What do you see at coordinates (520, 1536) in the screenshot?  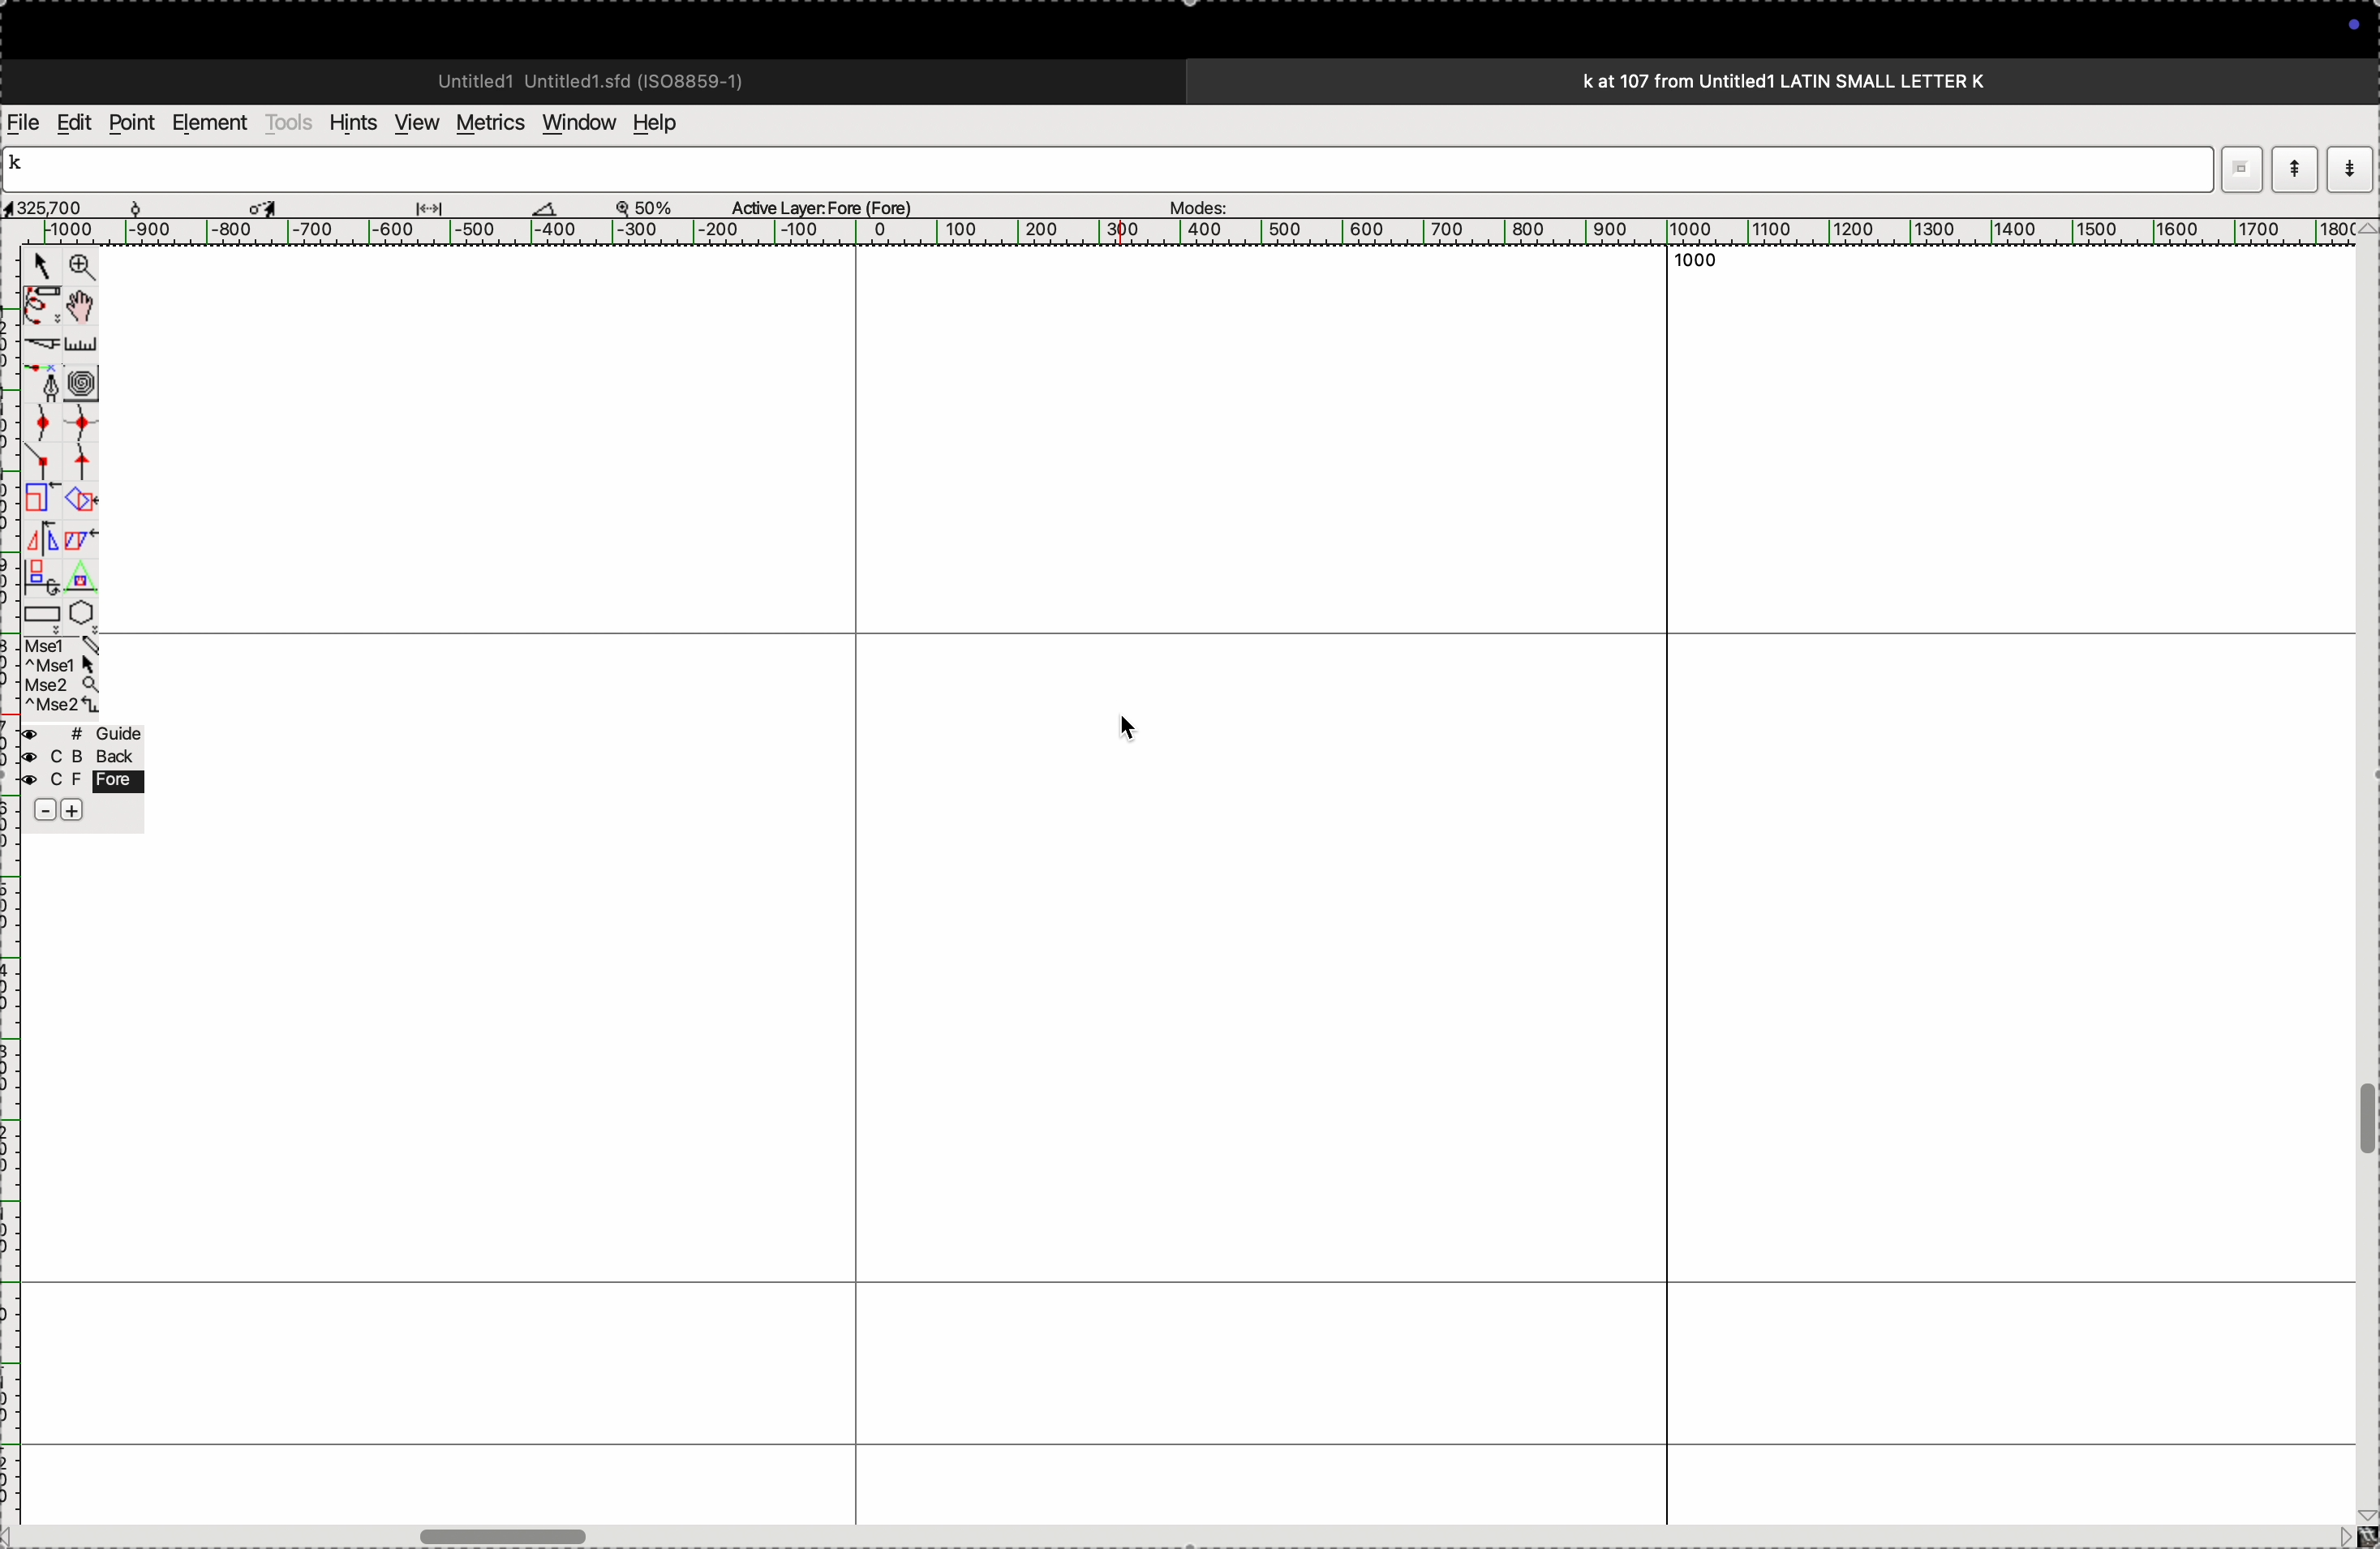 I see `toggle` at bounding box center [520, 1536].